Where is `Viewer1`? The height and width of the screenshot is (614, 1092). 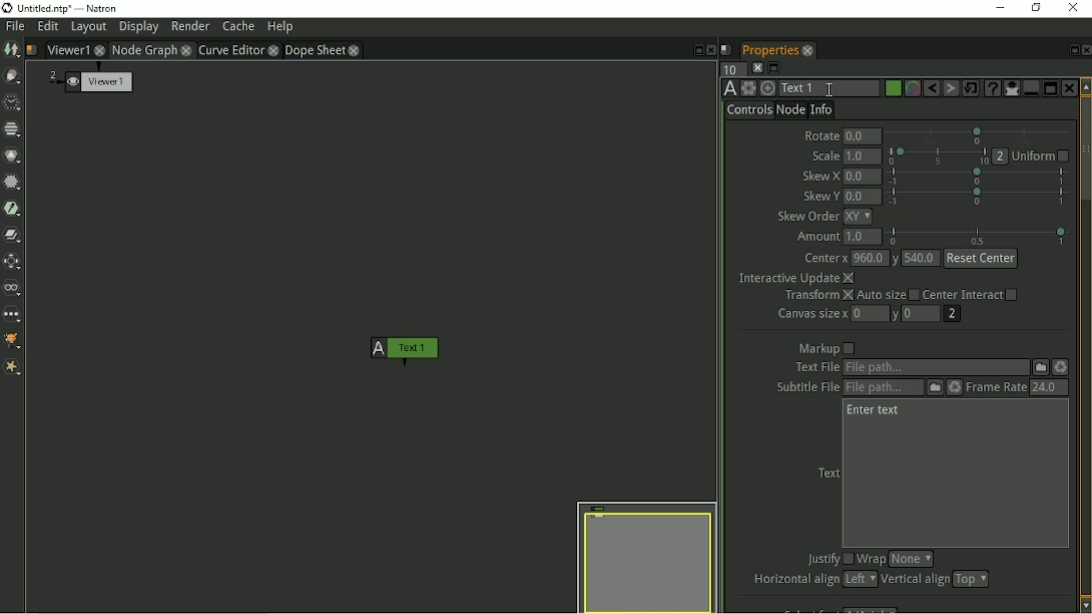
Viewer1 is located at coordinates (69, 48).